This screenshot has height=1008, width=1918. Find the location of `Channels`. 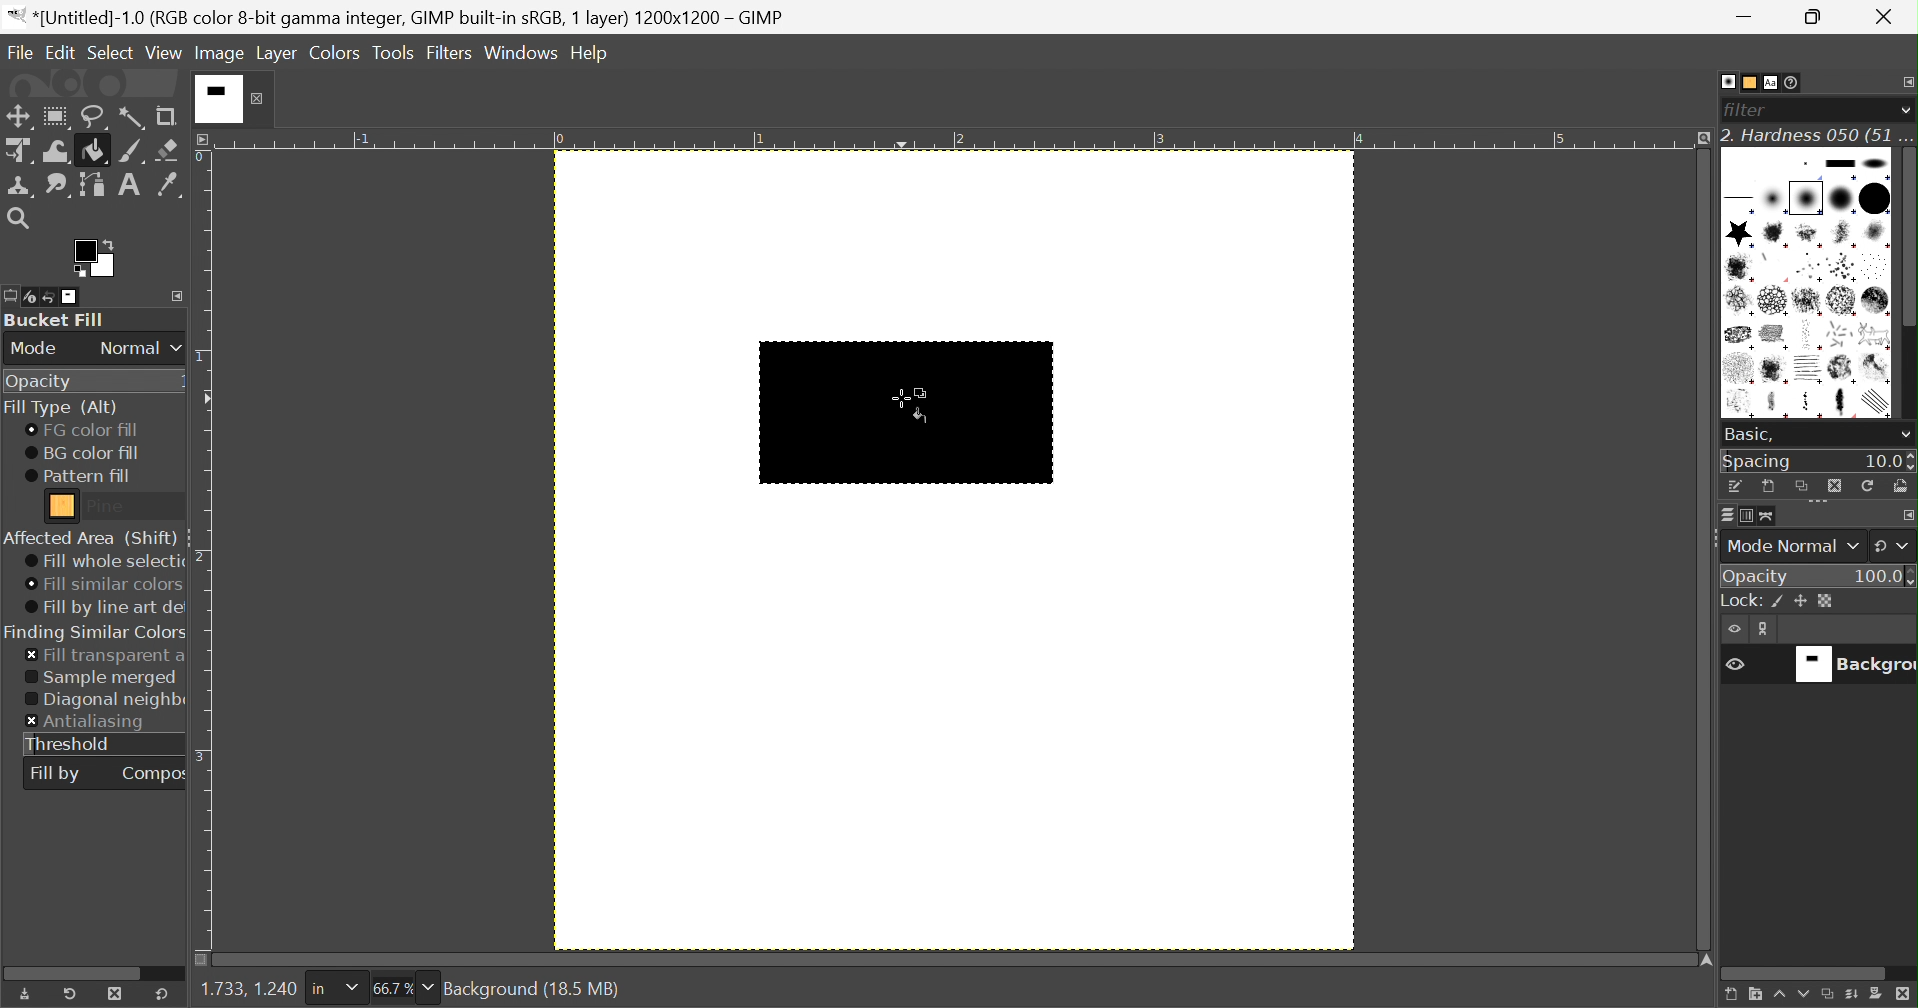

Channels is located at coordinates (1741, 518).